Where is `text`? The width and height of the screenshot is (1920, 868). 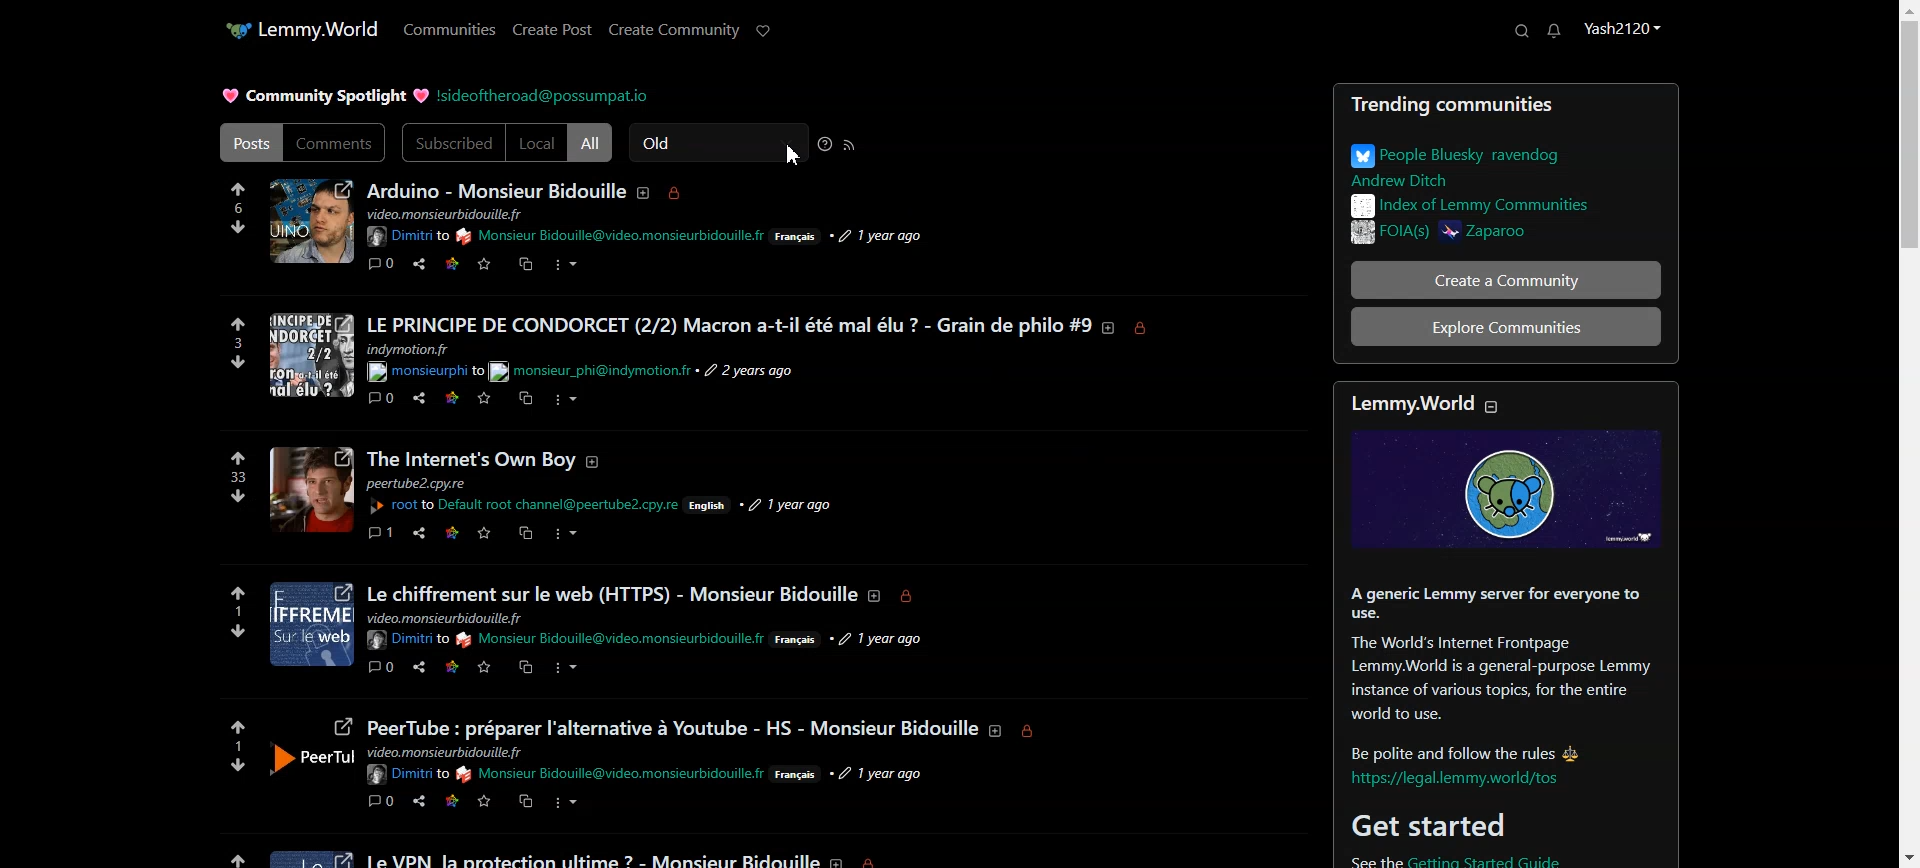
text is located at coordinates (596, 857).